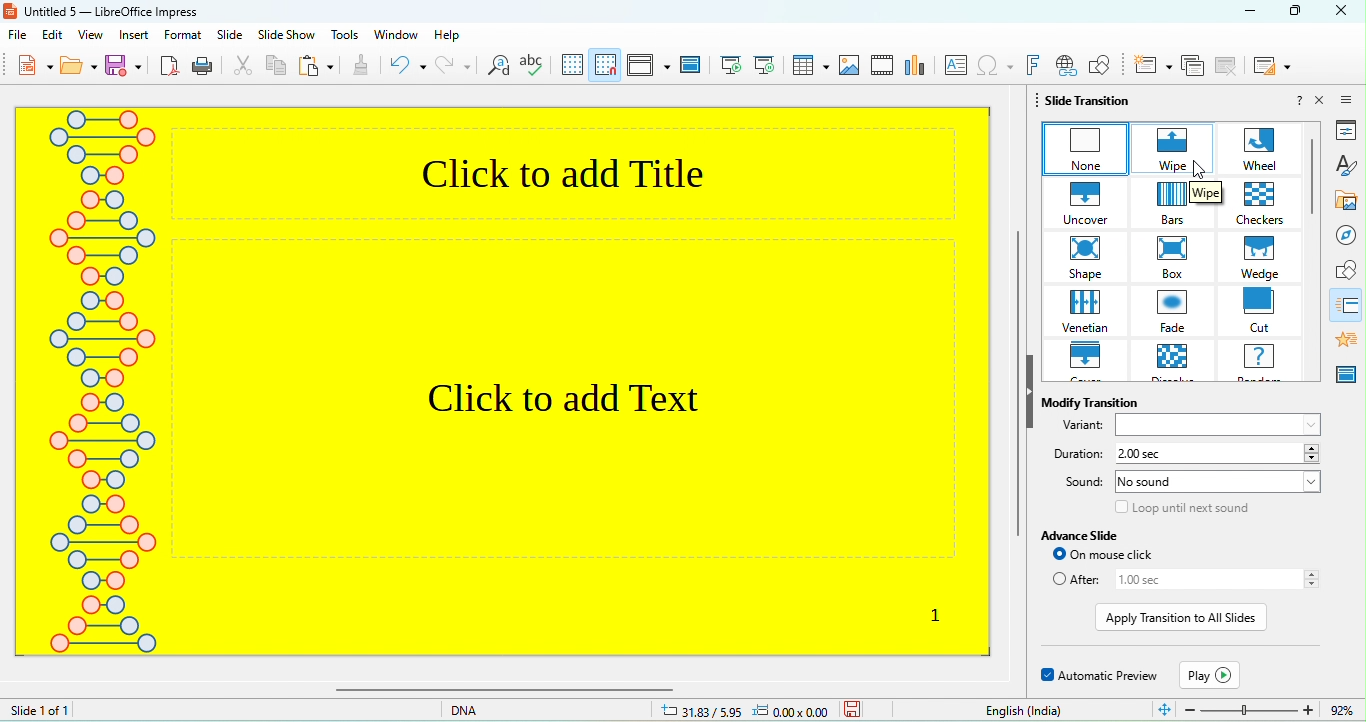 This screenshot has width=1366, height=722. What do you see at coordinates (1263, 310) in the screenshot?
I see `cut` at bounding box center [1263, 310].